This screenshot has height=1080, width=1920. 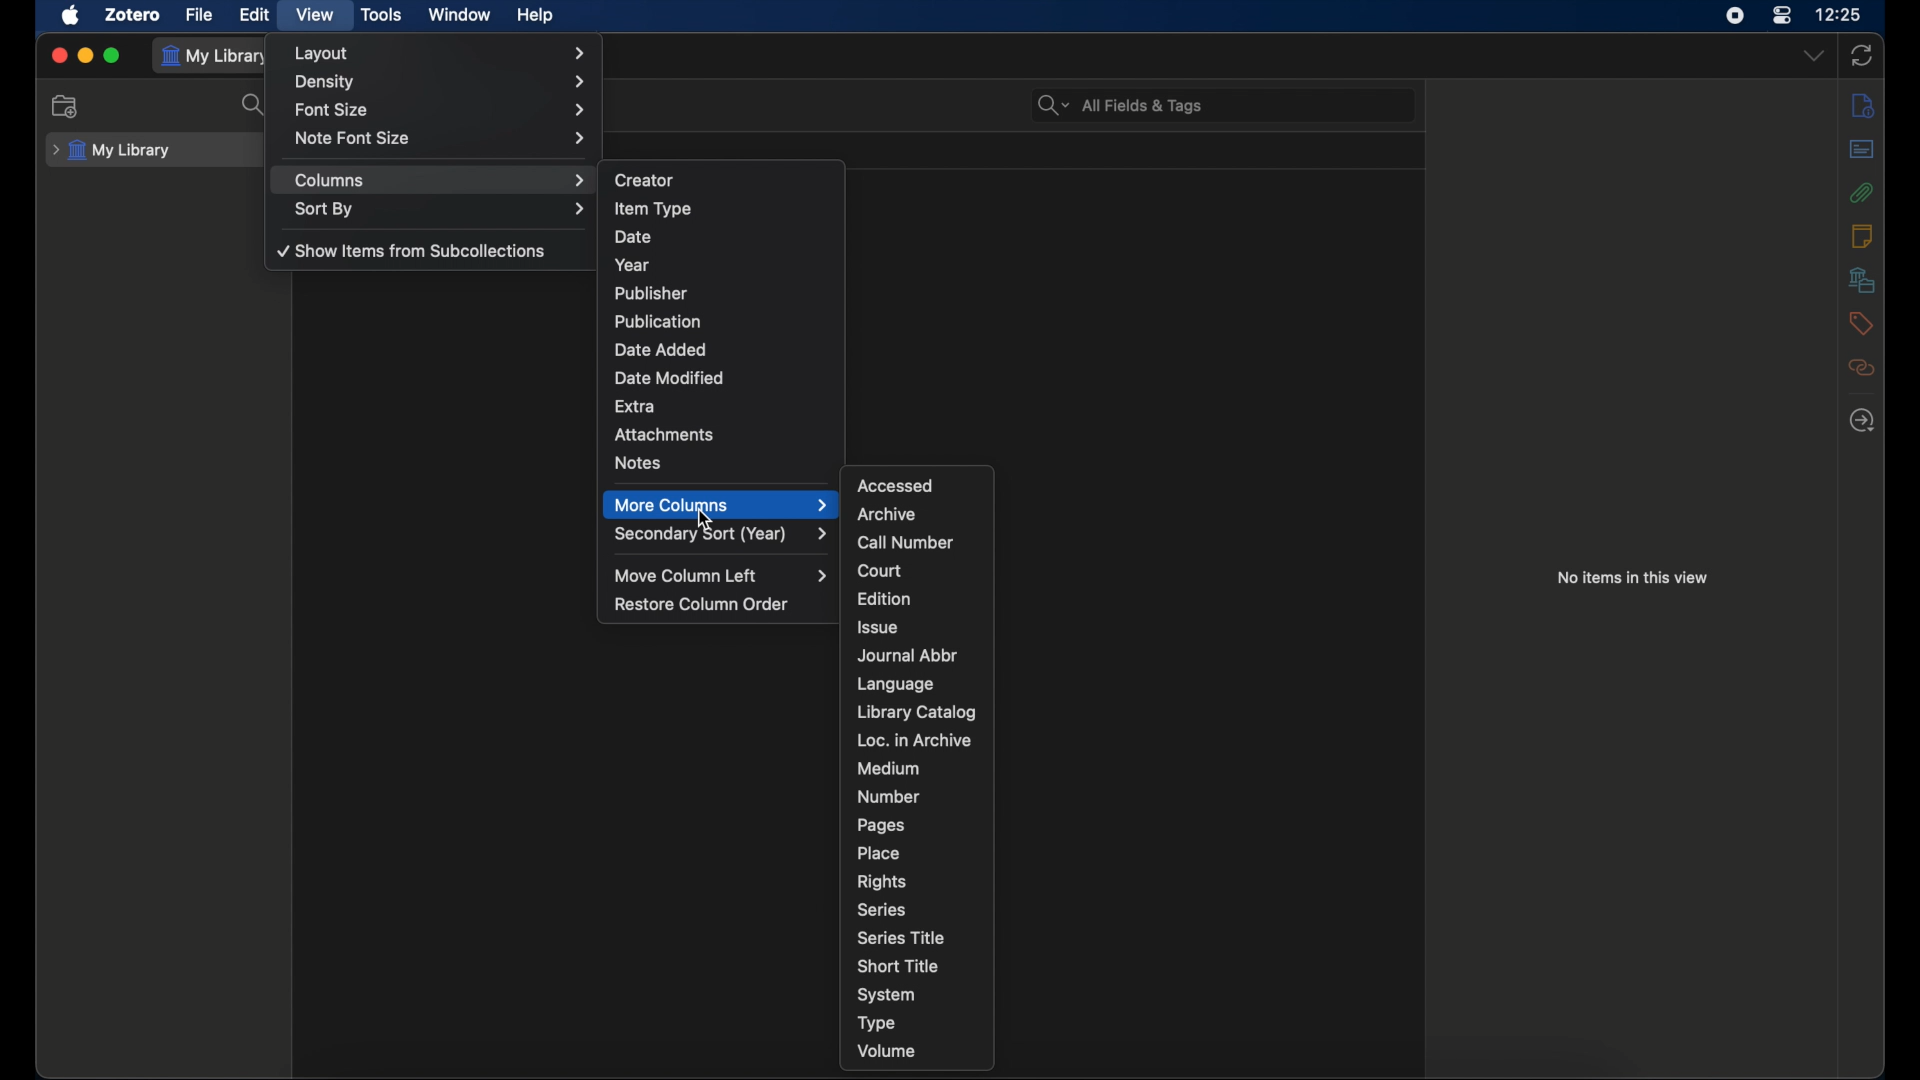 What do you see at coordinates (647, 180) in the screenshot?
I see `creator` at bounding box center [647, 180].